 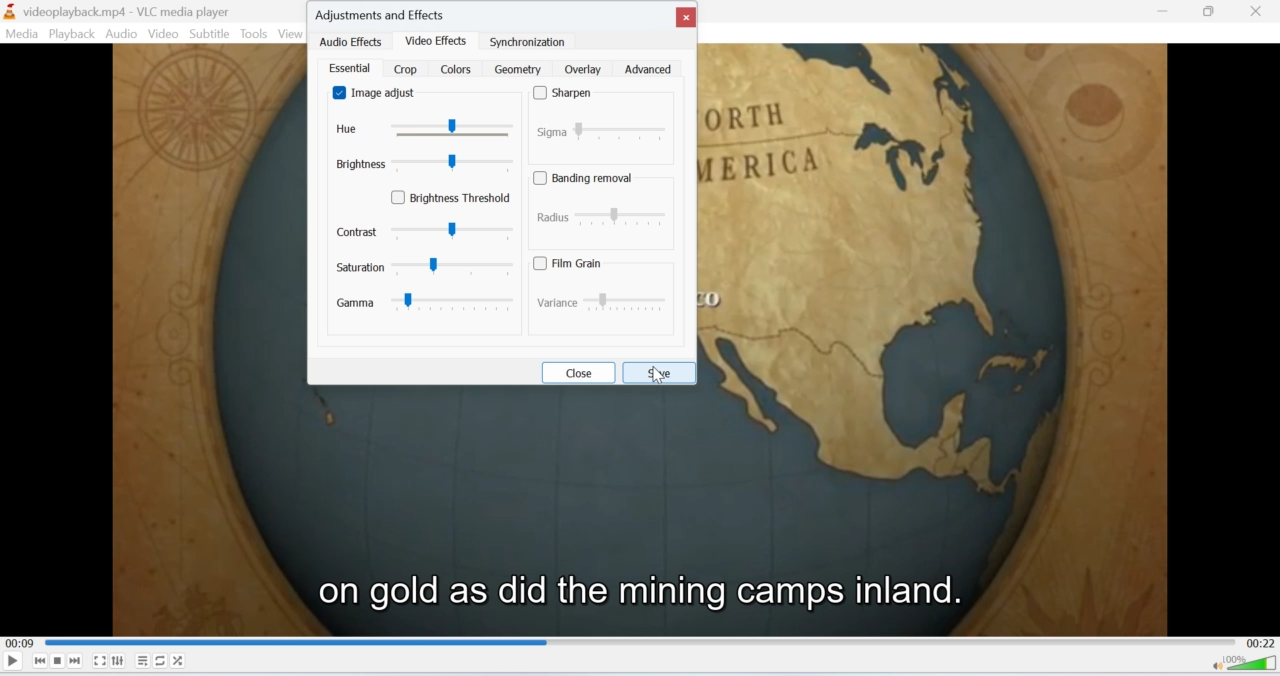 I want to click on radius, so click(x=603, y=217).